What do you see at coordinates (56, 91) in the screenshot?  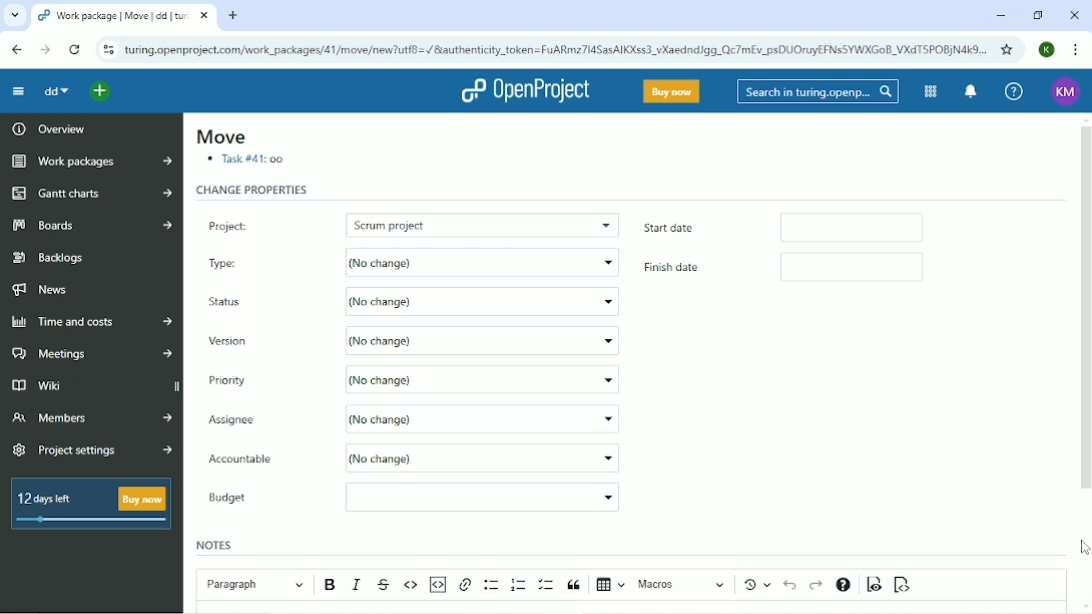 I see `dd` at bounding box center [56, 91].